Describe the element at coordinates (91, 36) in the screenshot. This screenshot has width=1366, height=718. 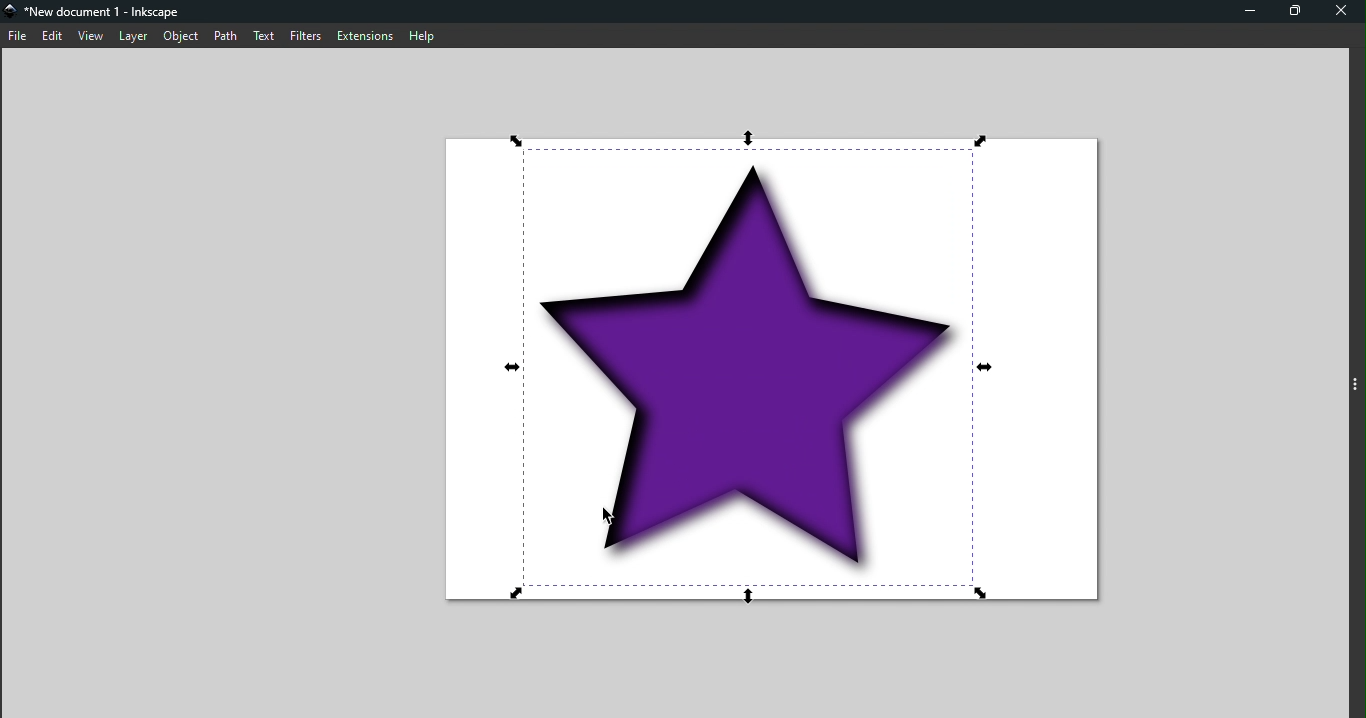
I see `view` at that location.